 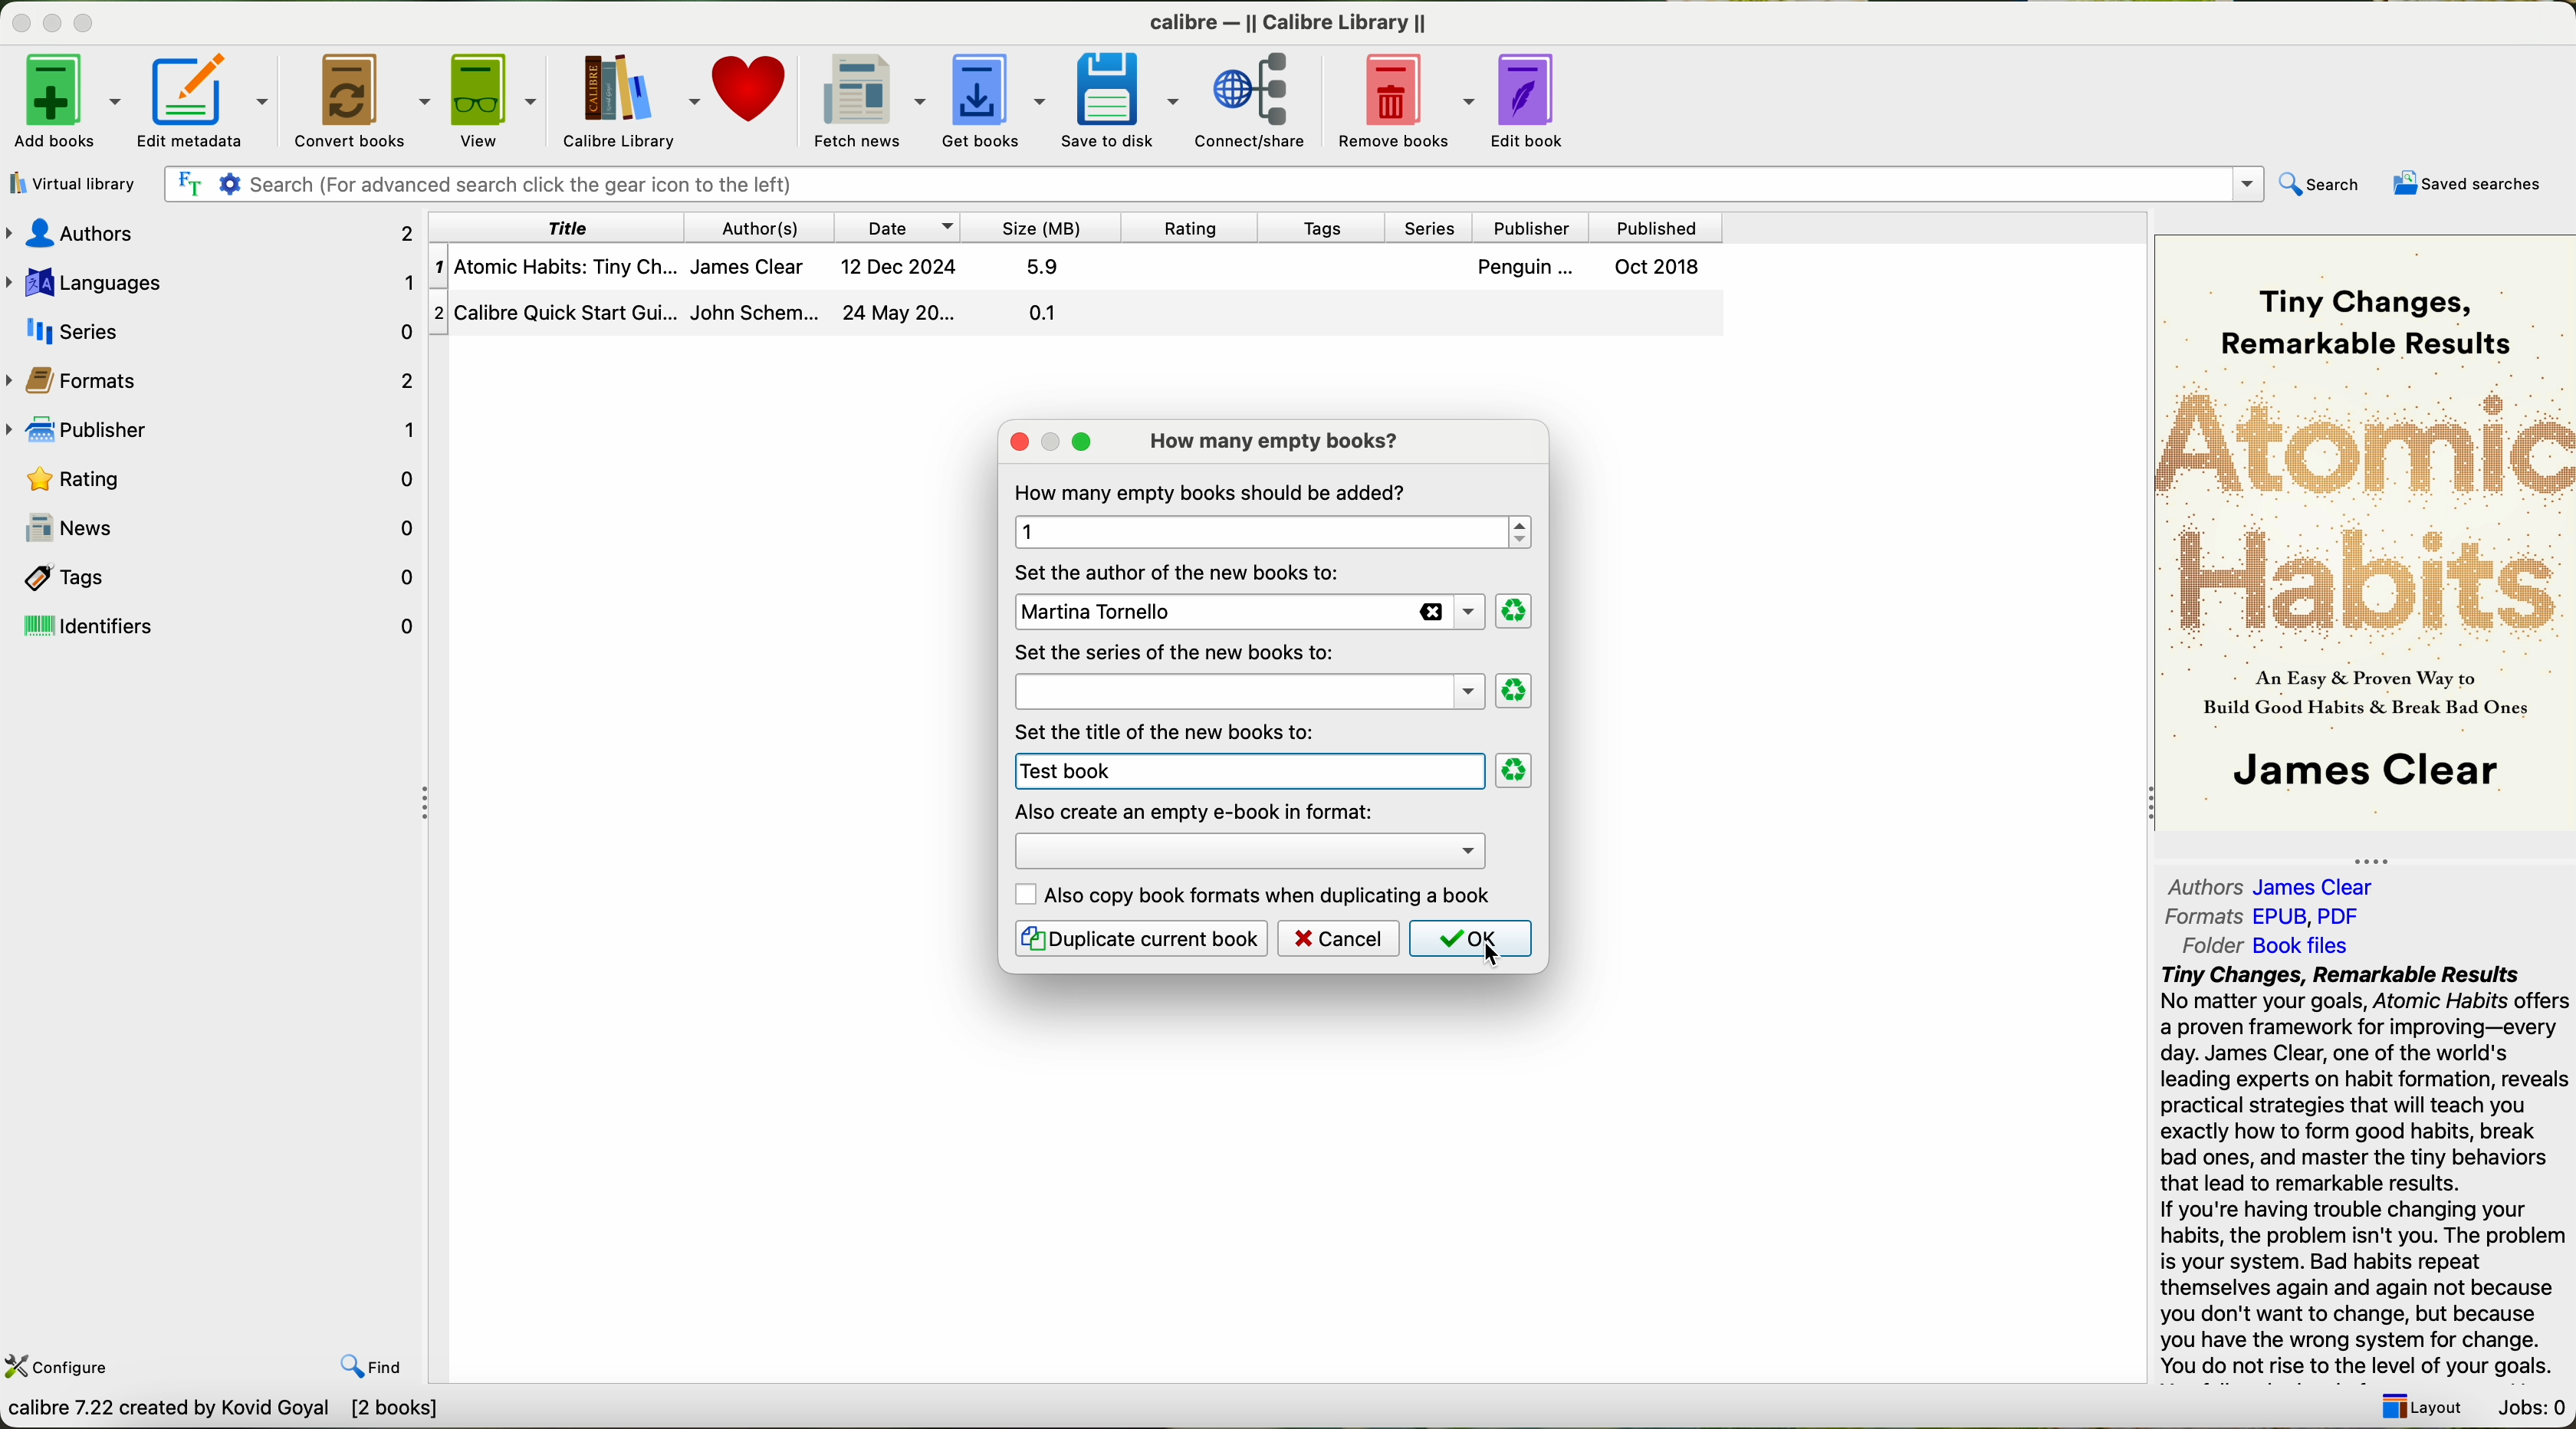 What do you see at coordinates (1335, 227) in the screenshot?
I see `tags` at bounding box center [1335, 227].